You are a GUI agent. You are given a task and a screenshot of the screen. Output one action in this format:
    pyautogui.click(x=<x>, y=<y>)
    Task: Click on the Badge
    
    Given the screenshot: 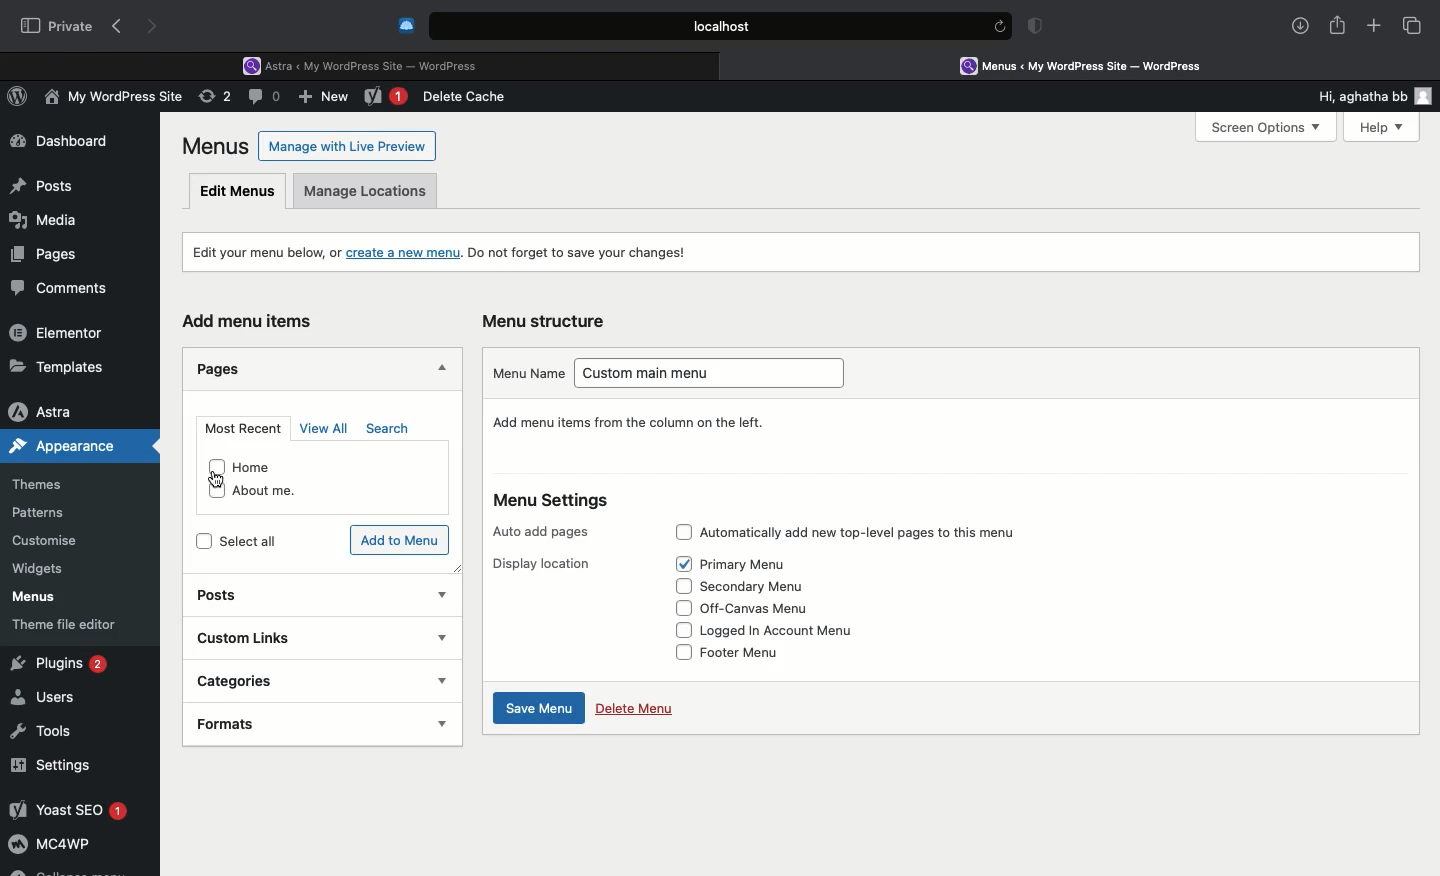 What is the action you would take?
    pyautogui.click(x=1039, y=28)
    